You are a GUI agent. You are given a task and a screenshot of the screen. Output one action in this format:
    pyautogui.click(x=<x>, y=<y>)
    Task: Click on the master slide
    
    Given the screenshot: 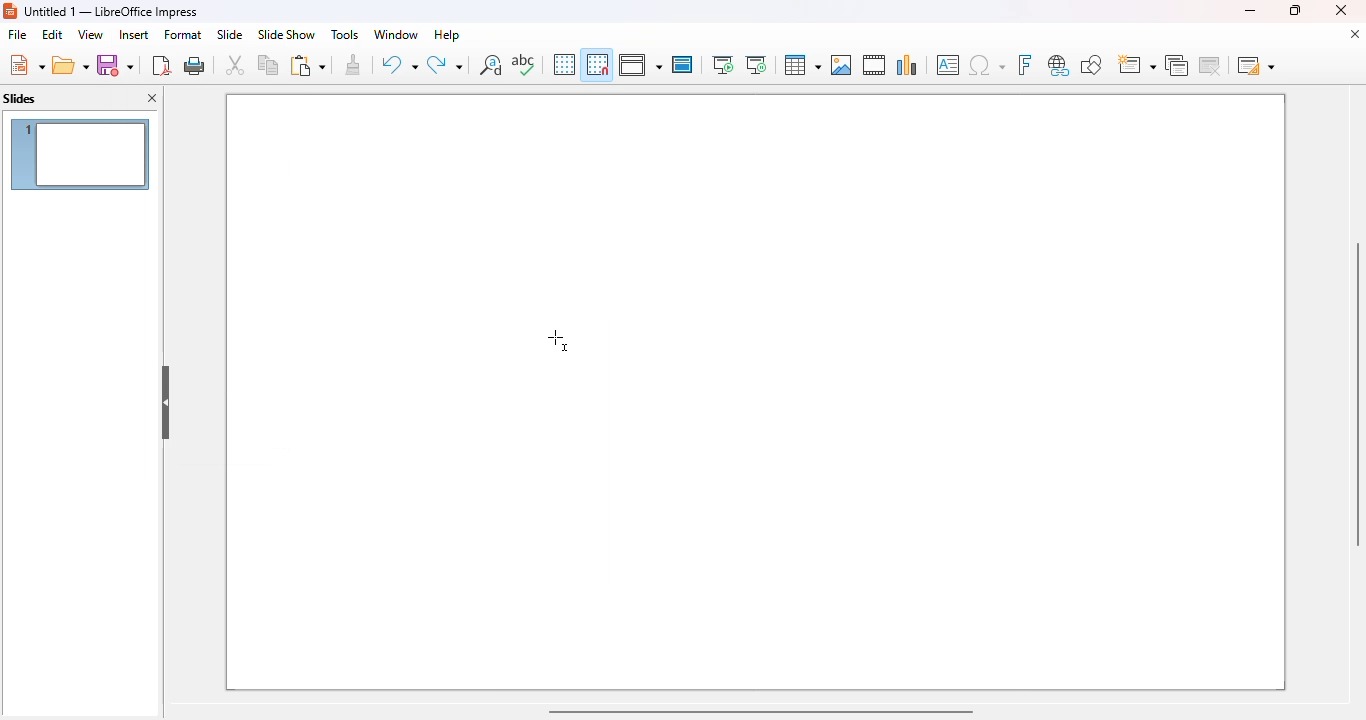 What is the action you would take?
    pyautogui.click(x=682, y=64)
    